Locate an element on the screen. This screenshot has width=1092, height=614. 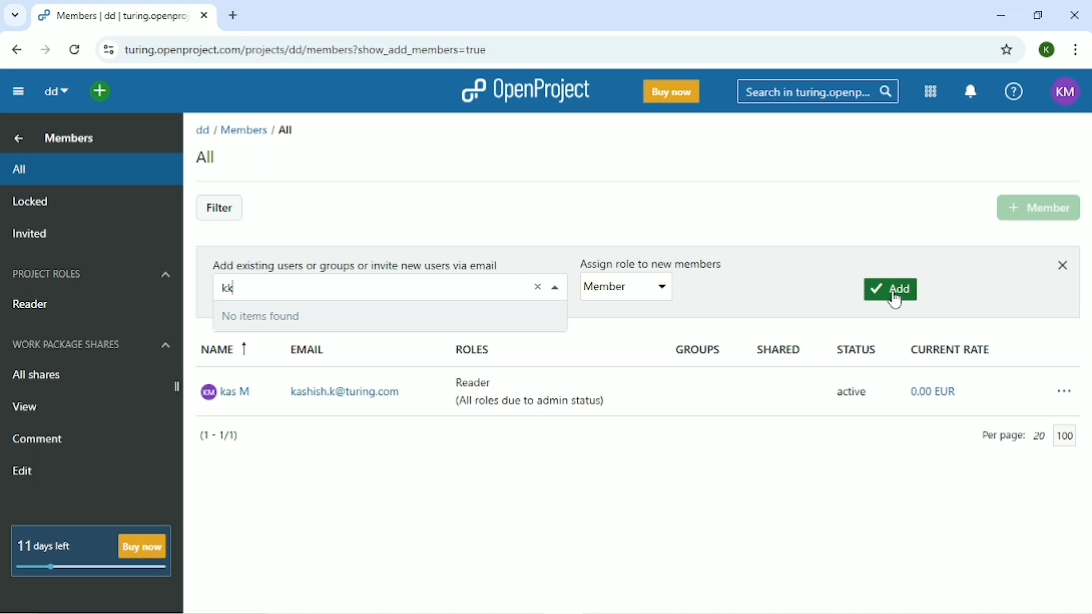
active is located at coordinates (851, 391).